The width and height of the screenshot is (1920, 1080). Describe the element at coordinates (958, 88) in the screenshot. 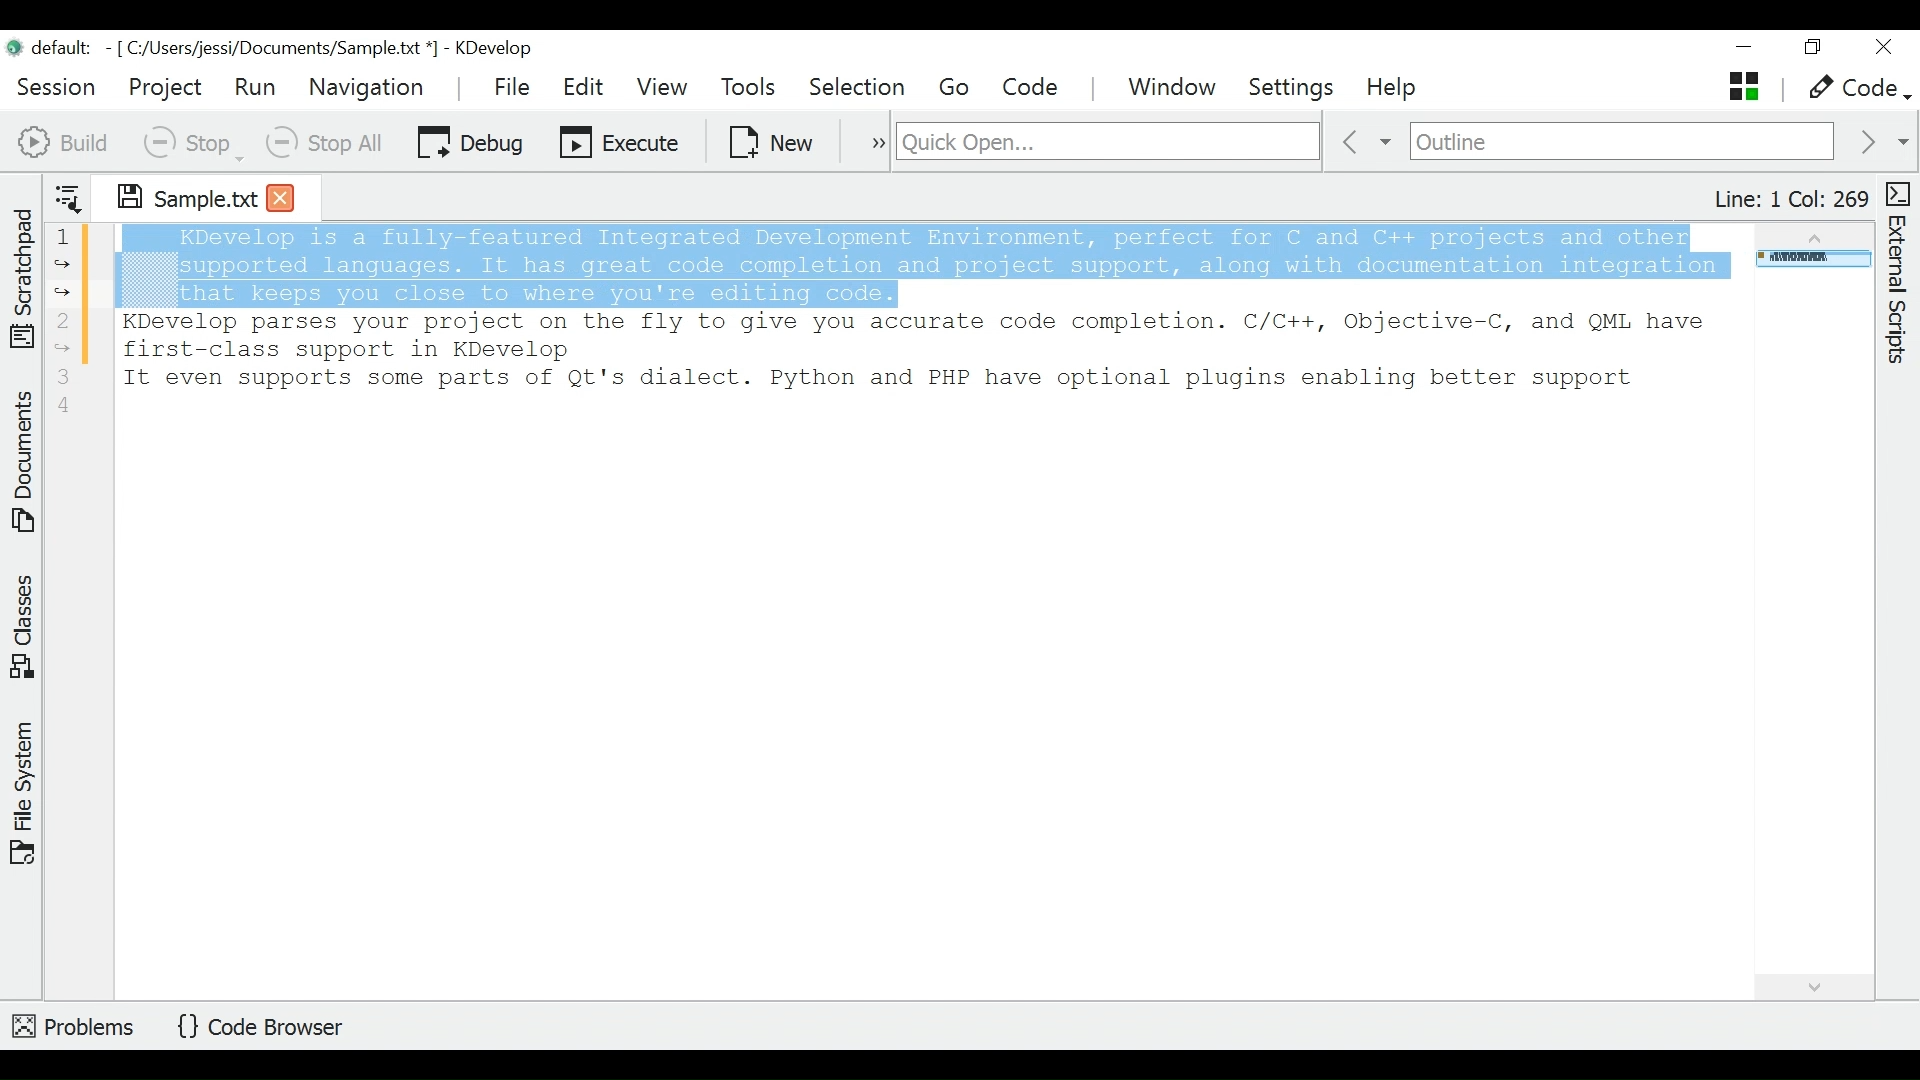

I see `Go` at that location.